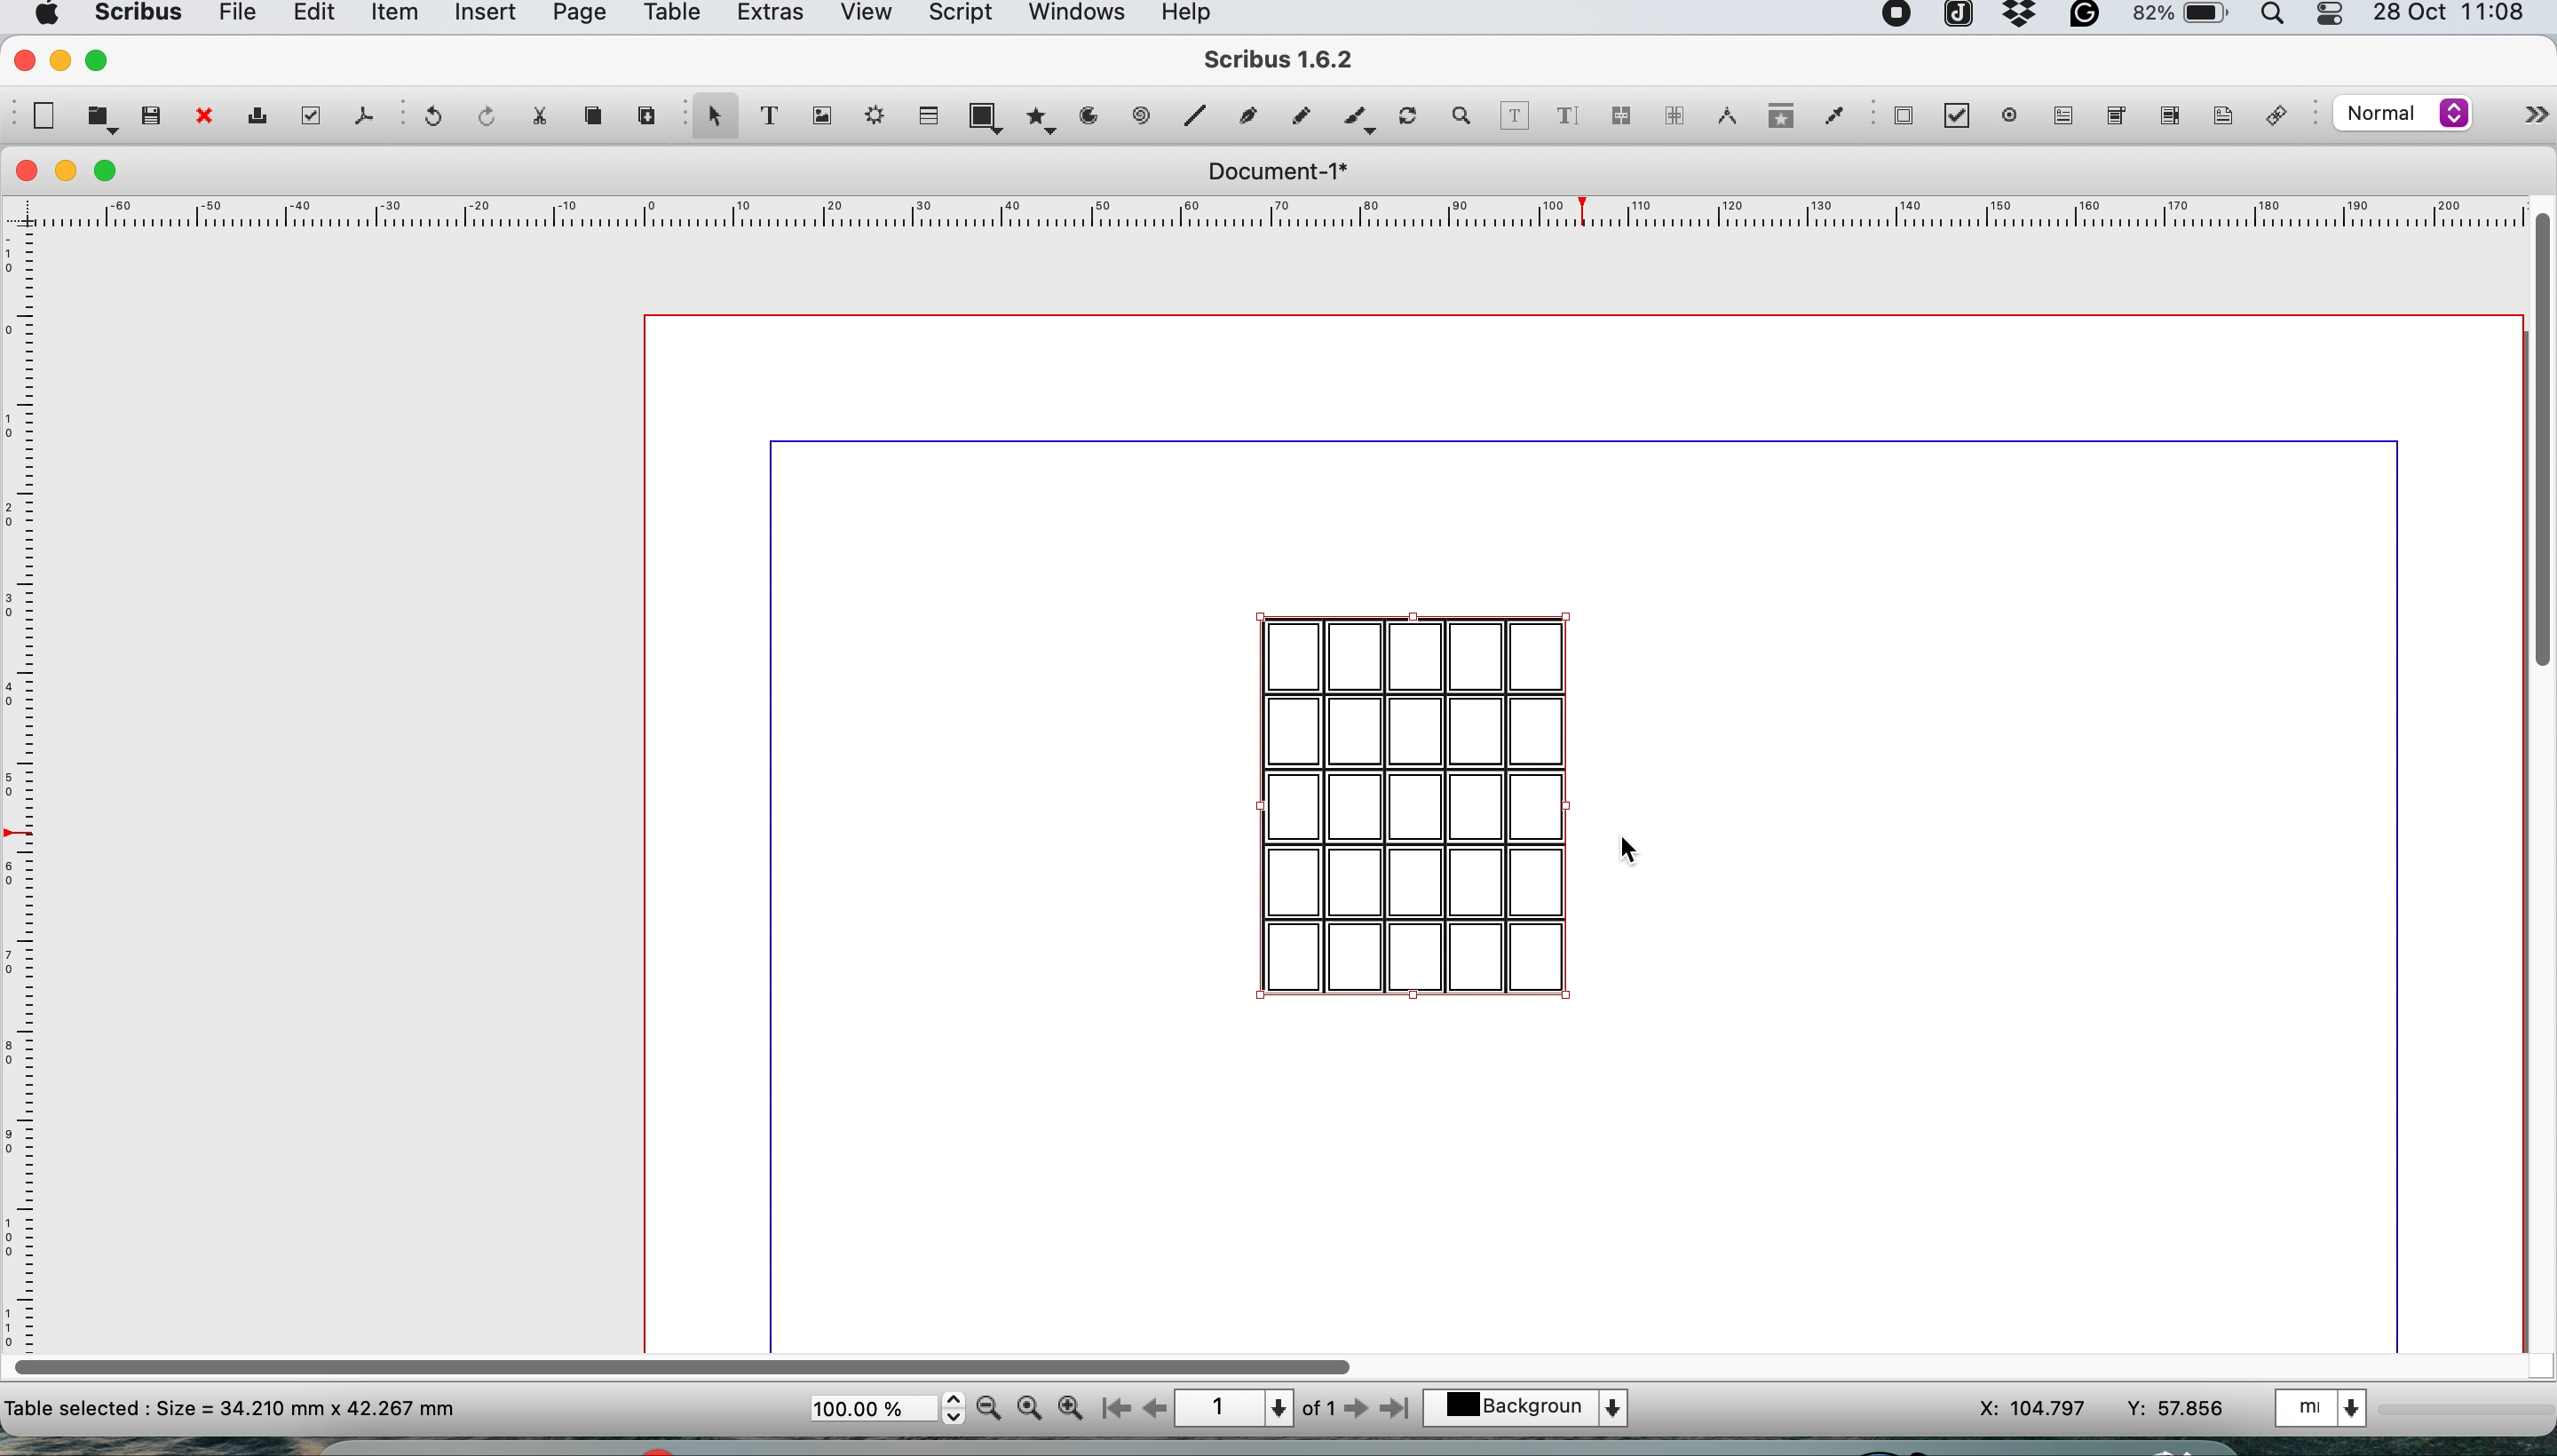  What do you see at coordinates (2103, 1409) in the screenshot?
I see `xy coordinates` at bounding box center [2103, 1409].